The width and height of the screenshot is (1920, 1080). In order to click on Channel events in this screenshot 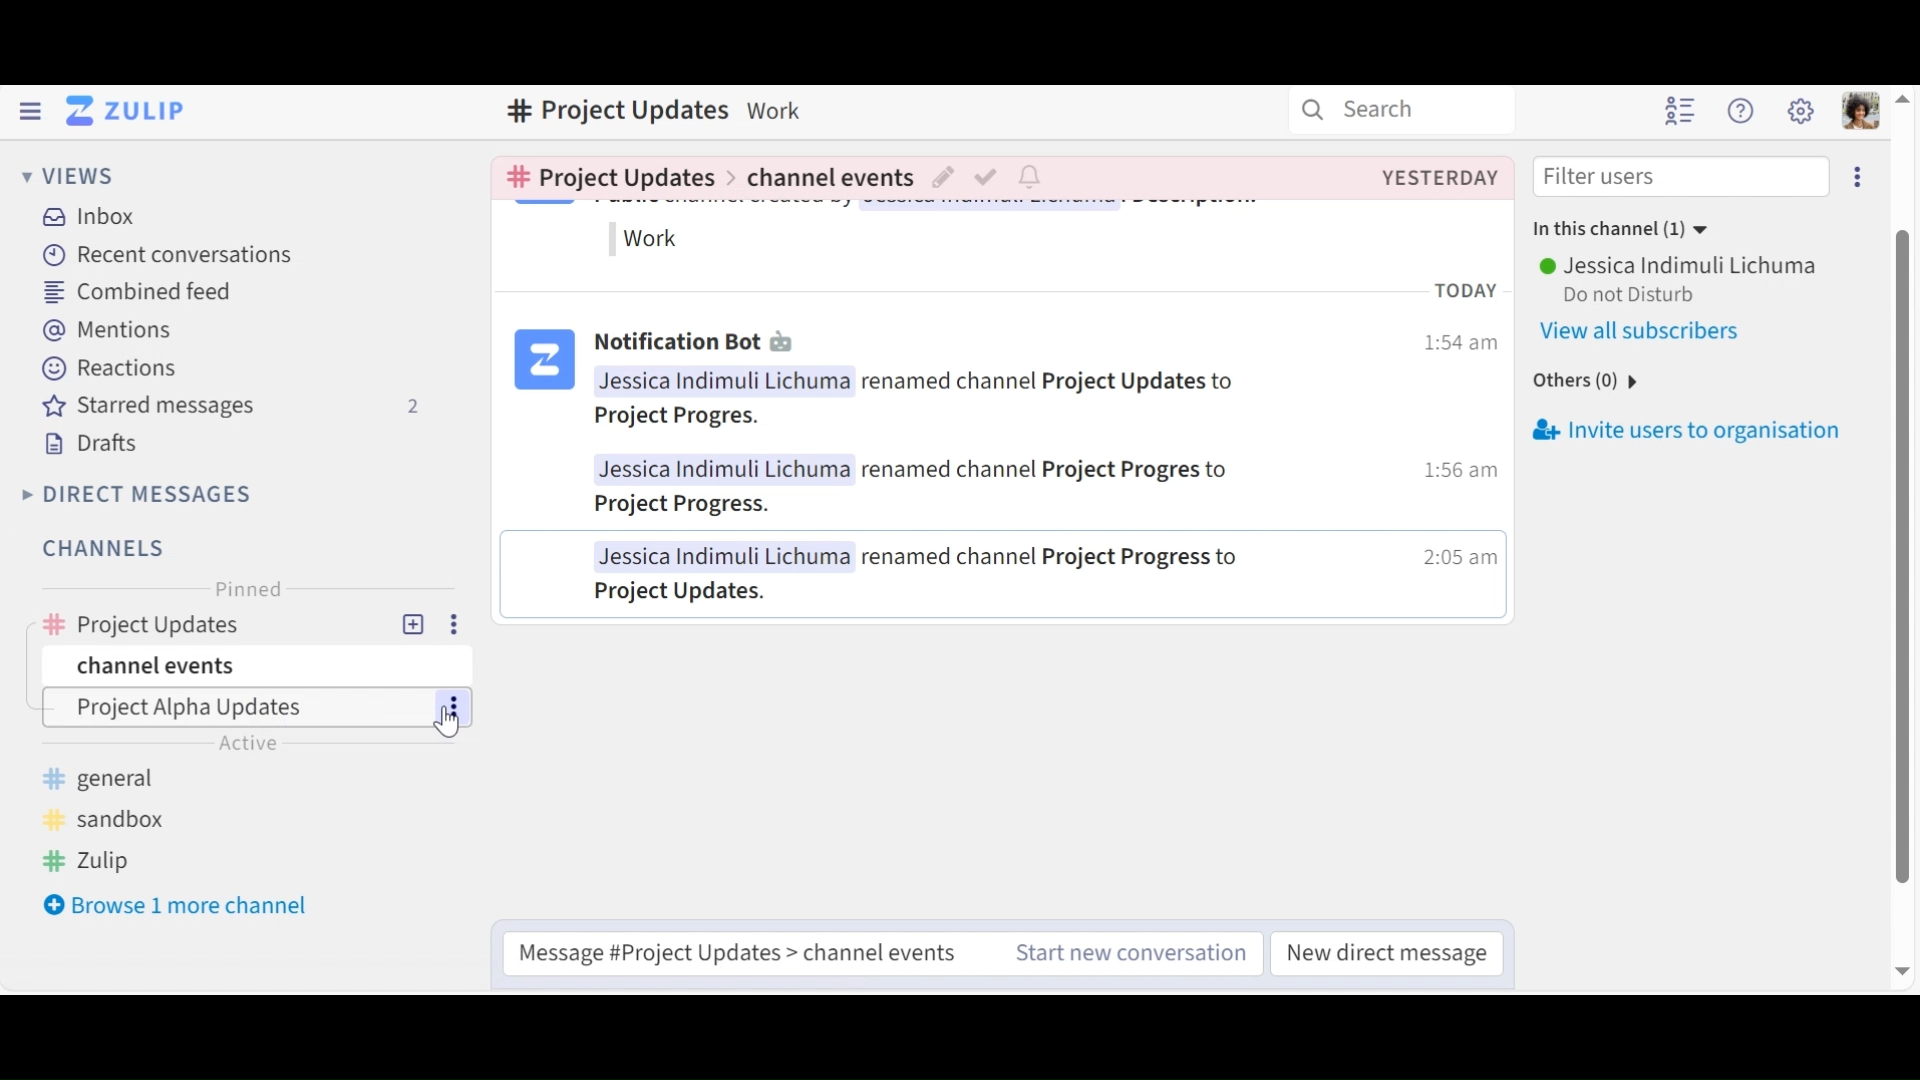, I will do `click(256, 663)`.